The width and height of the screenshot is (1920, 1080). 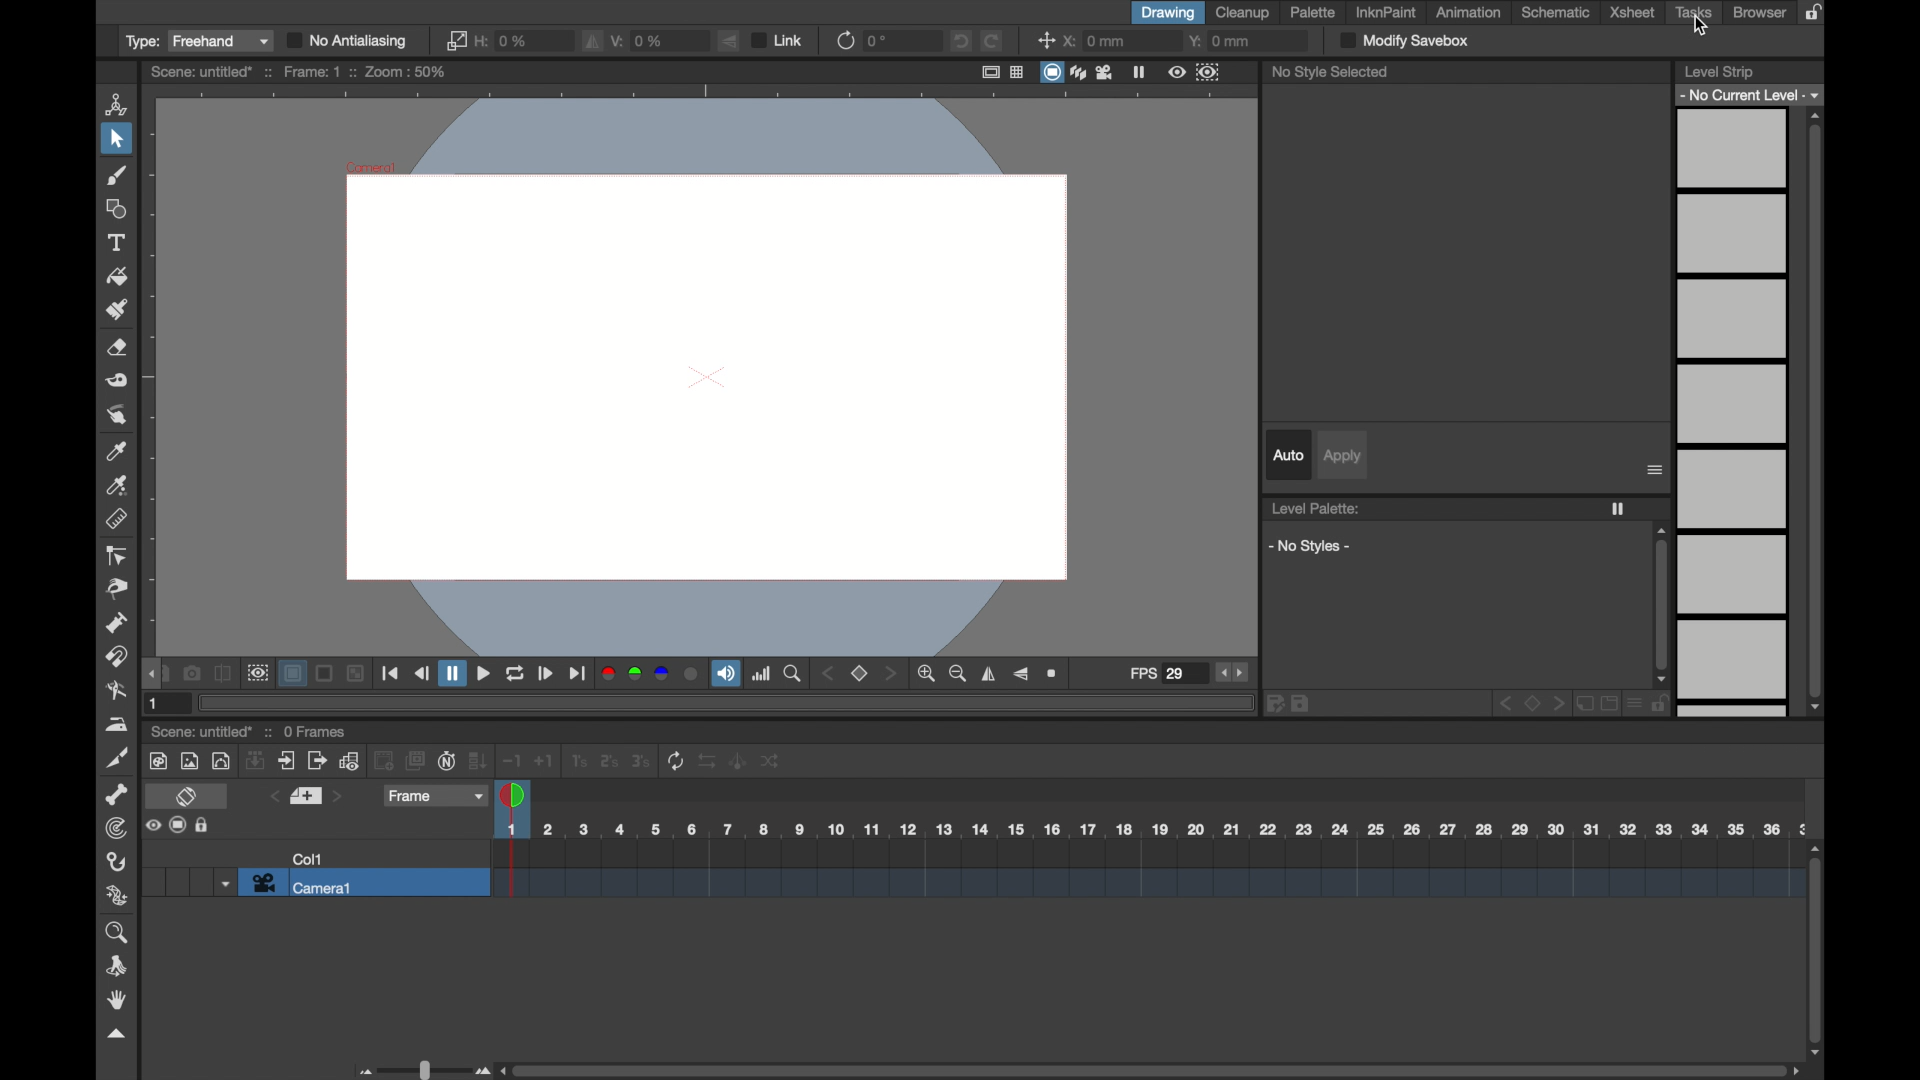 What do you see at coordinates (1655, 469) in the screenshot?
I see `more options` at bounding box center [1655, 469].